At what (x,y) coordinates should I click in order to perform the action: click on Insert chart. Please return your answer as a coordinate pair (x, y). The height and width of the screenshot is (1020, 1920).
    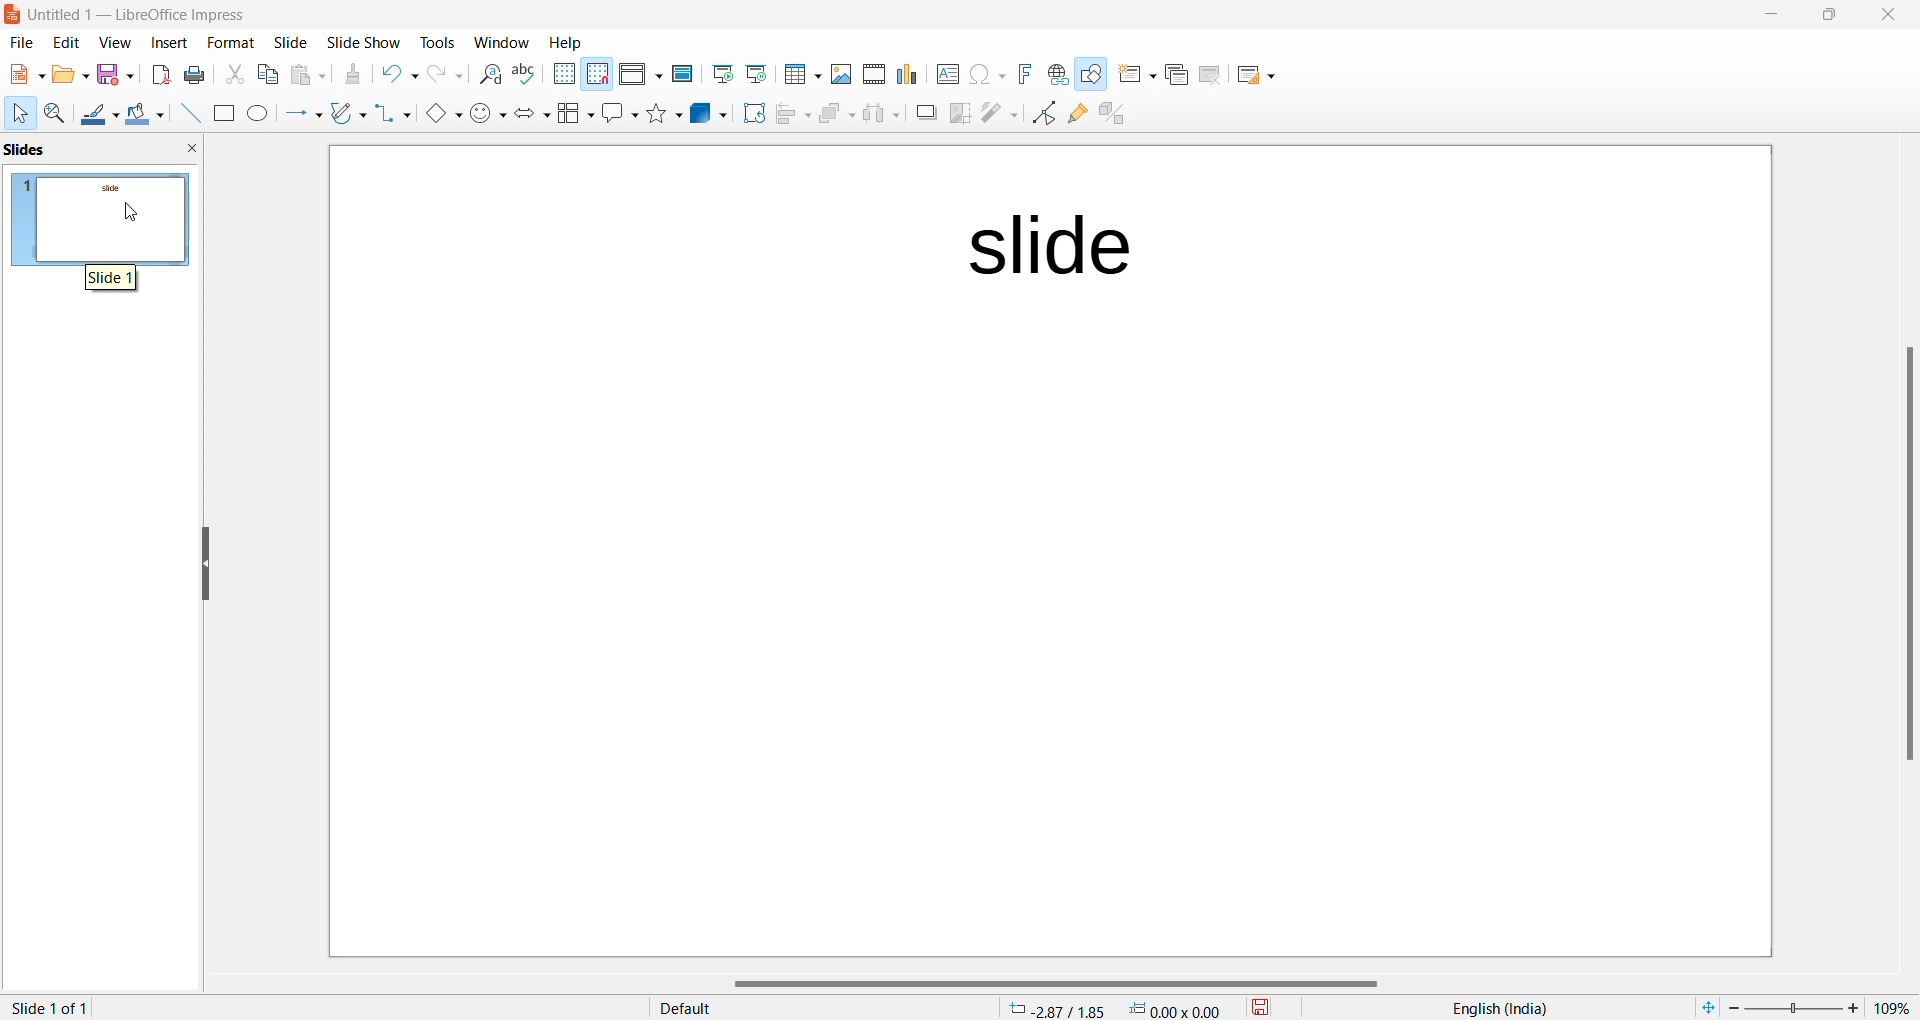
    Looking at the image, I should click on (903, 74).